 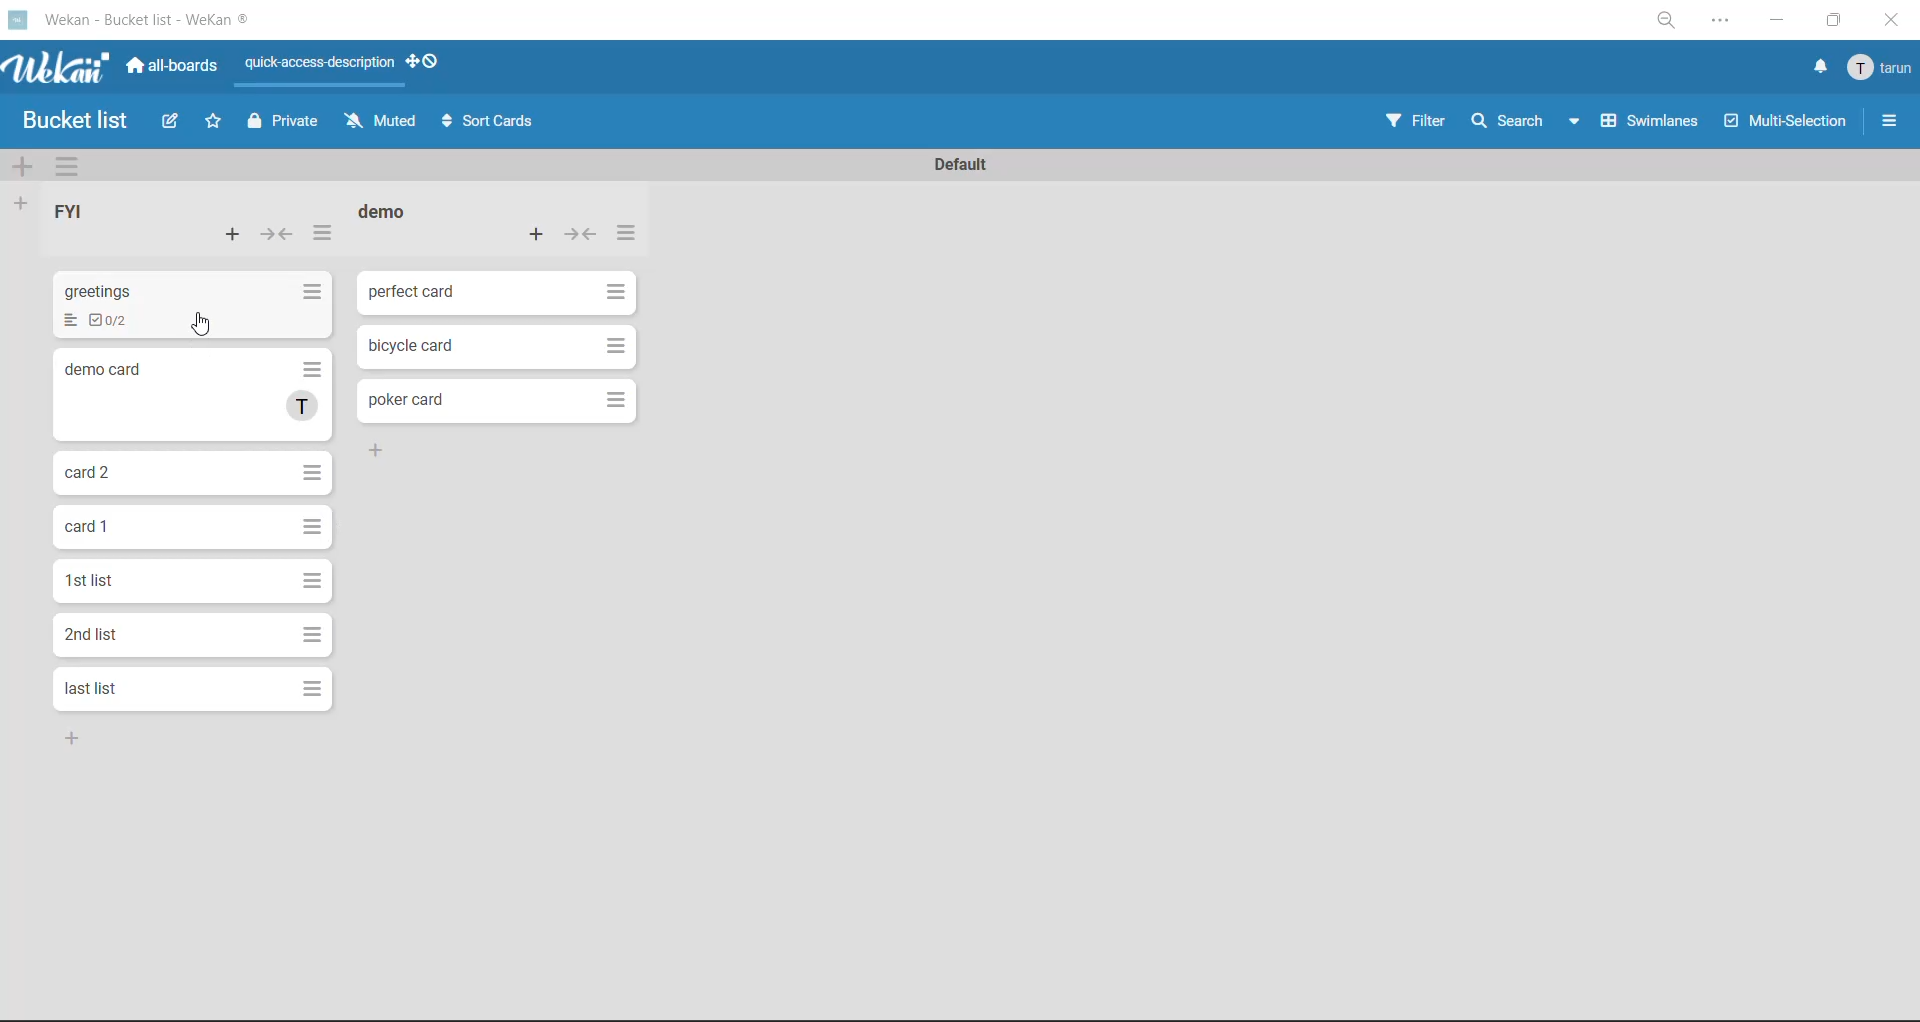 I want to click on card 6, so click(x=189, y=634).